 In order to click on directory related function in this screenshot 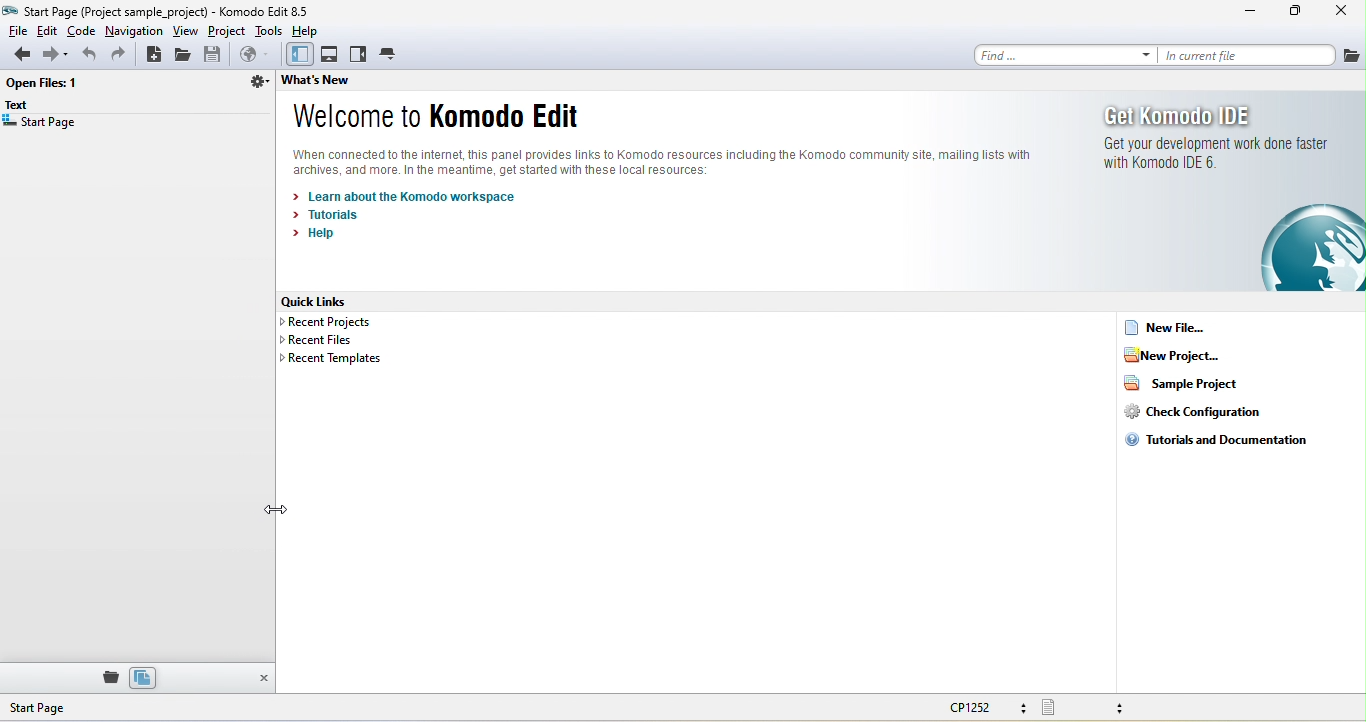, I will do `click(257, 85)`.